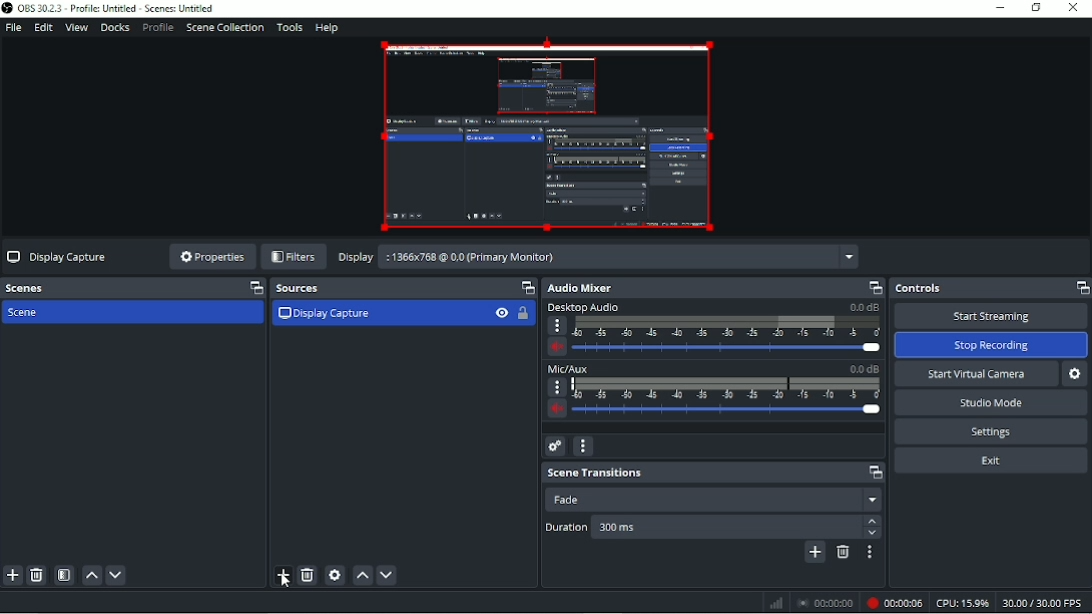  What do you see at coordinates (991, 461) in the screenshot?
I see `Exit` at bounding box center [991, 461].